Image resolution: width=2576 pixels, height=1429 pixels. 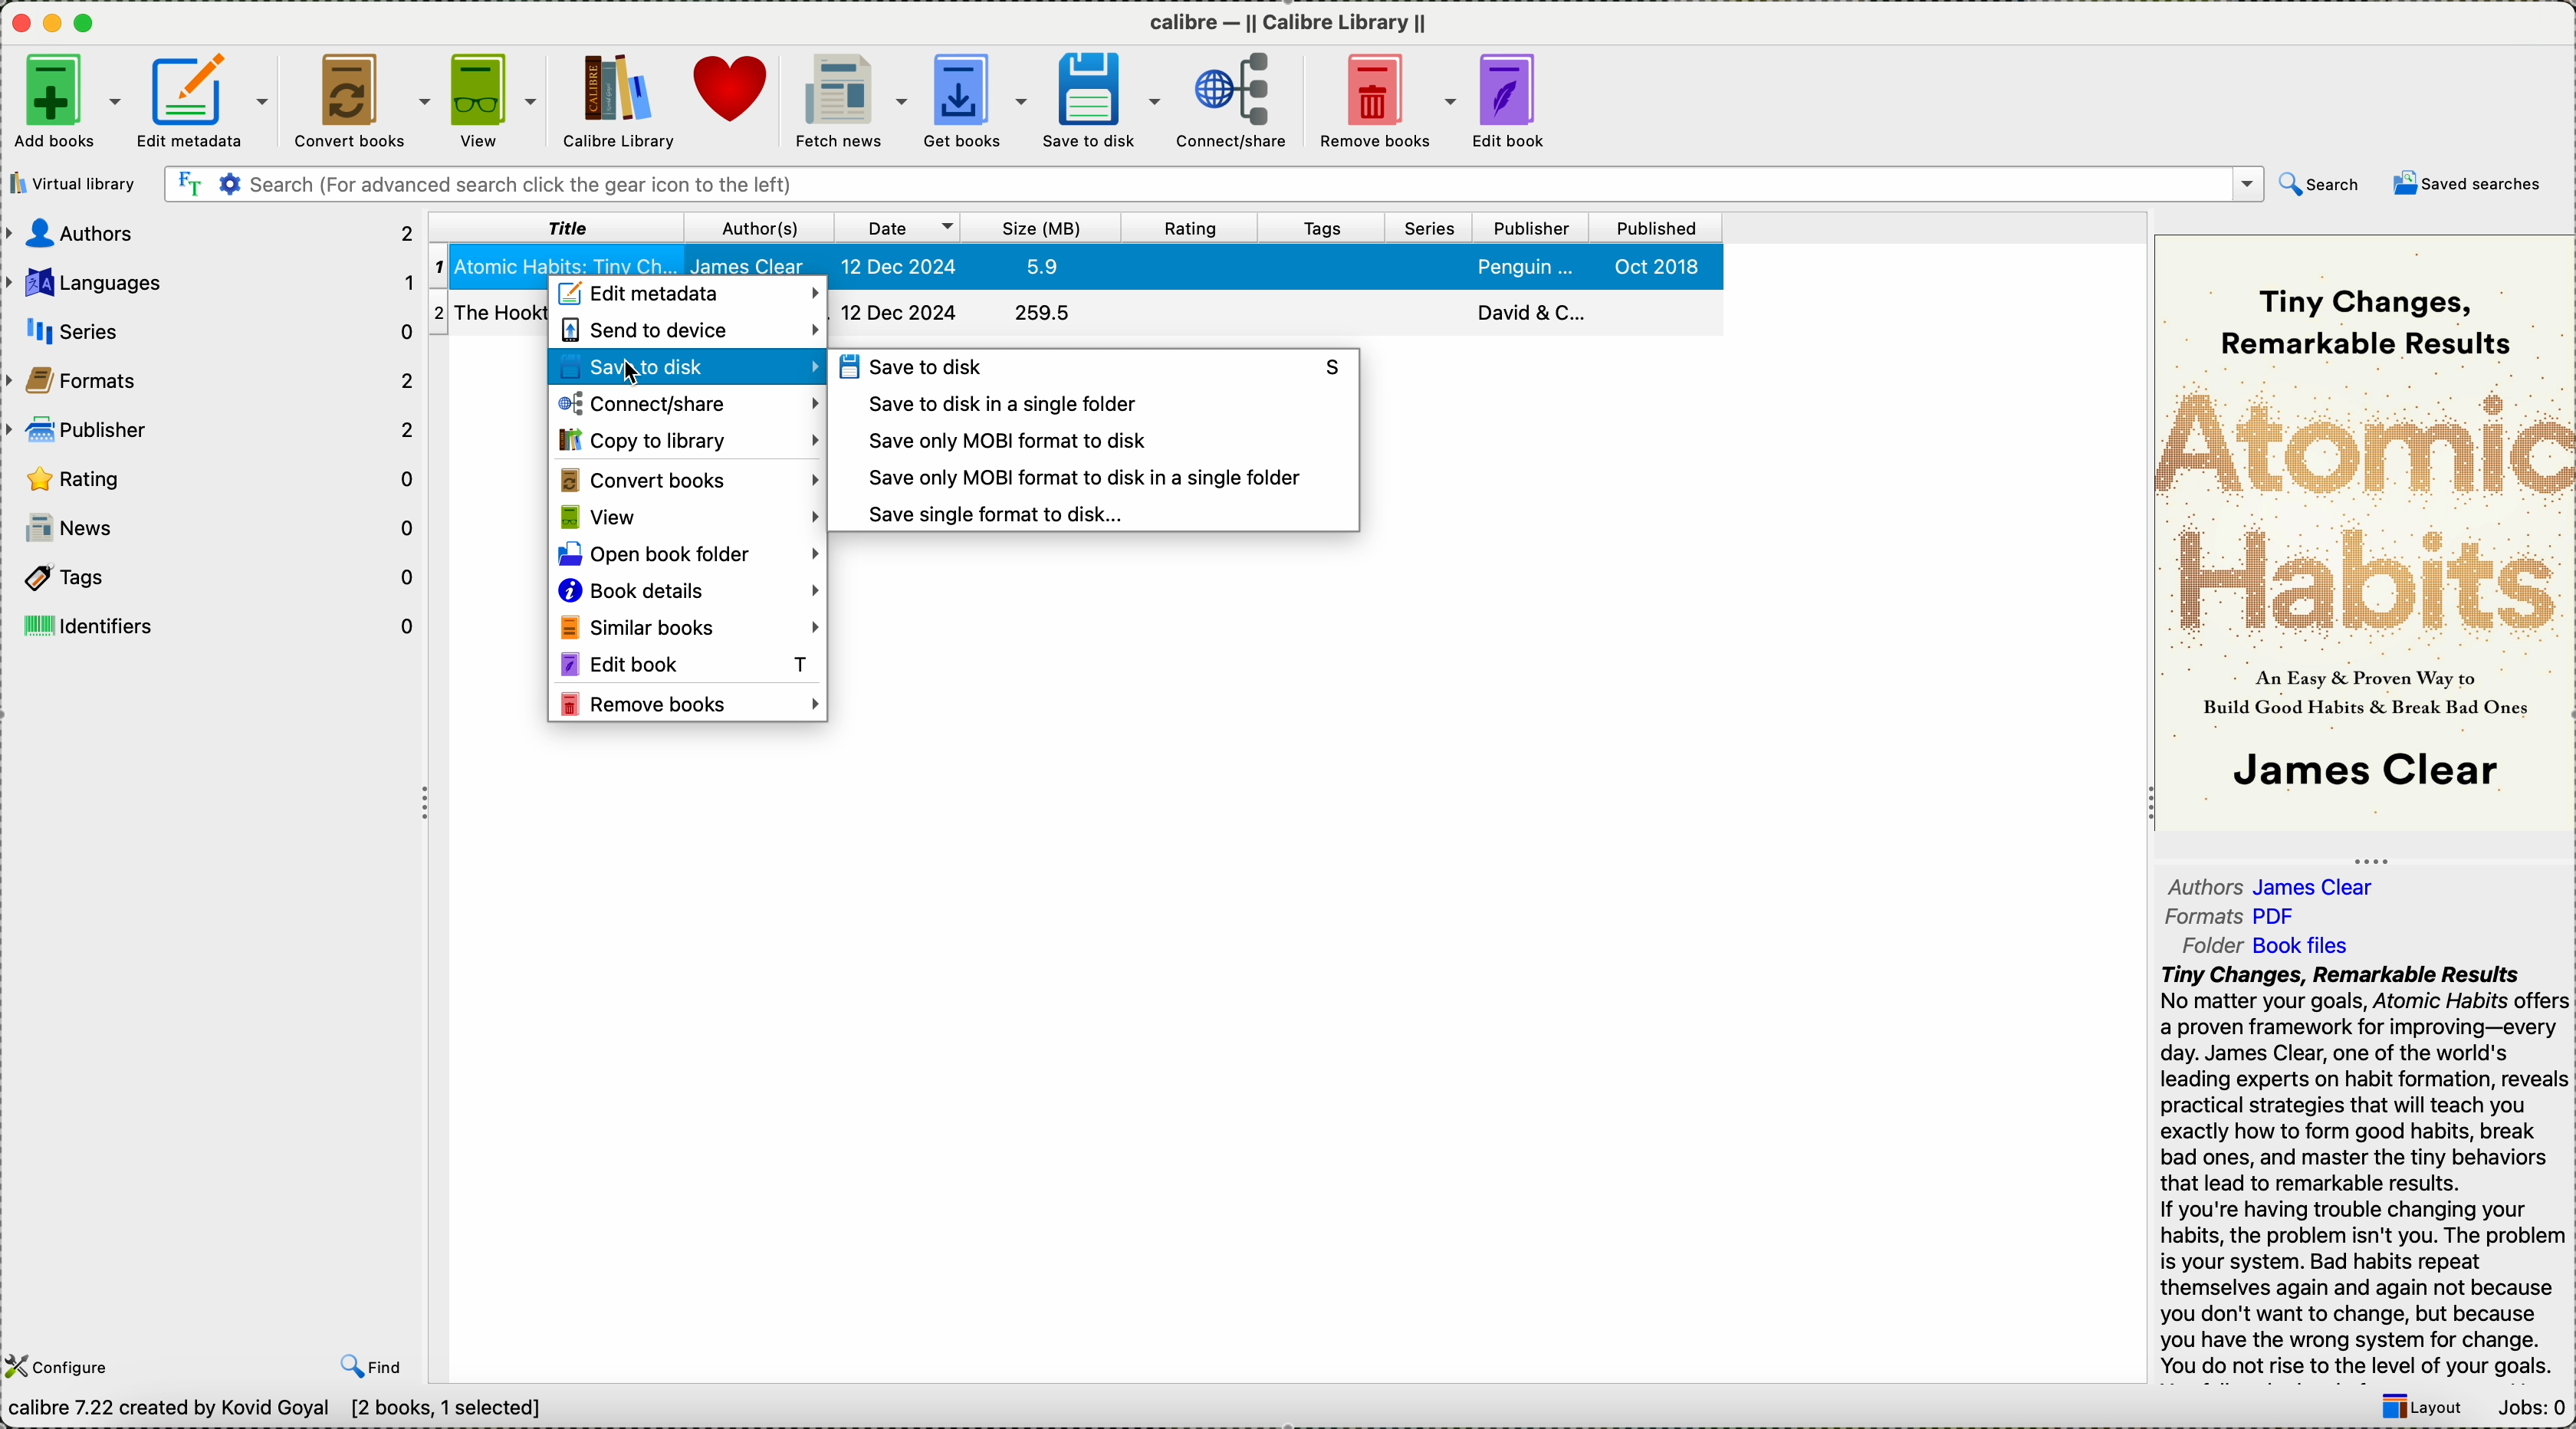 What do you see at coordinates (758, 227) in the screenshot?
I see `author(s)` at bounding box center [758, 227].